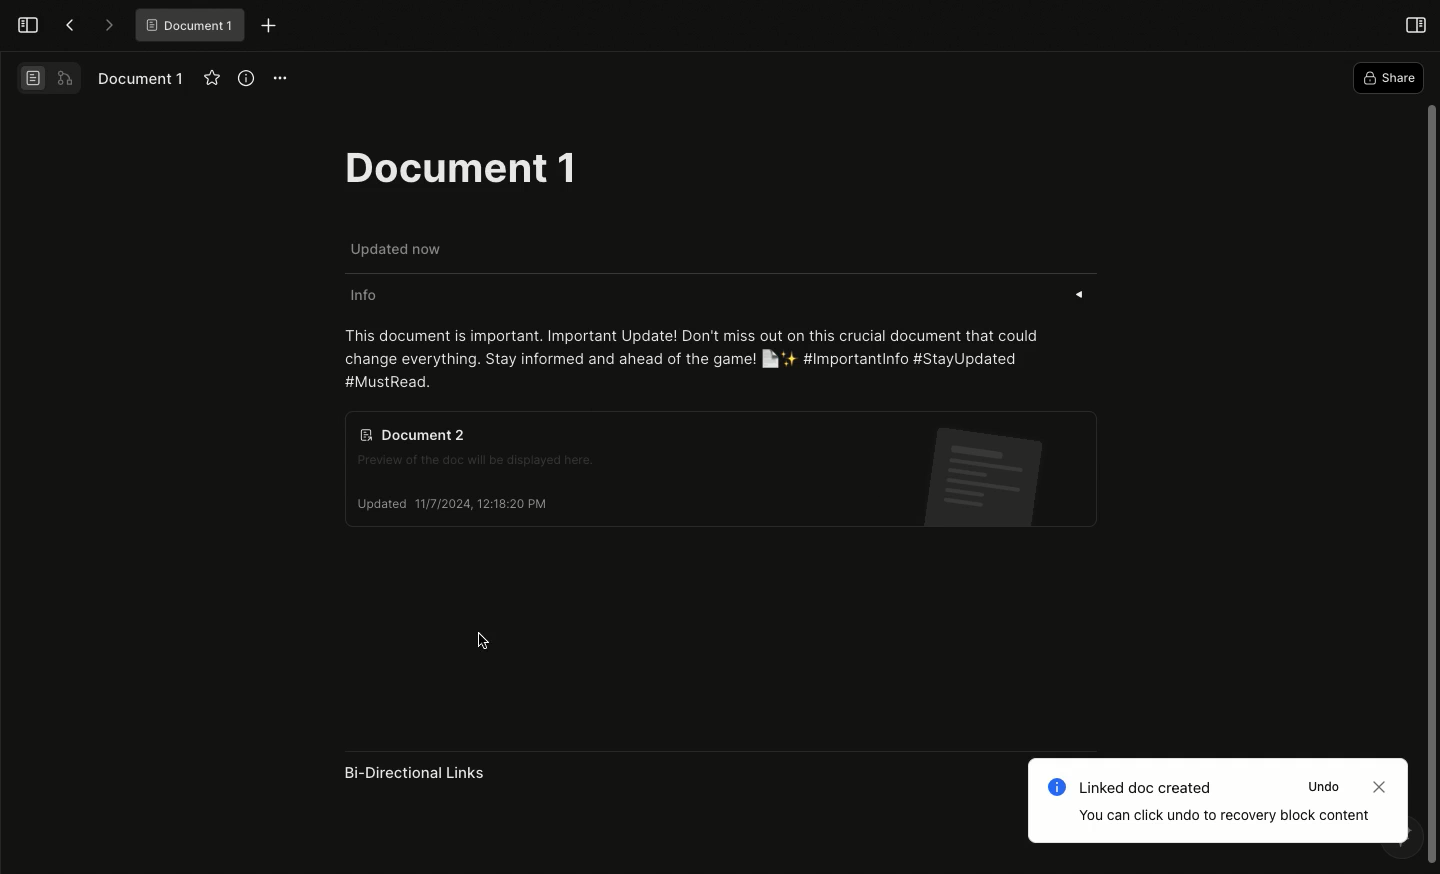 The image size is (1440, 874). What do you see at coordinates (737, 296) in the screenshot?
I see `Info «` at bounding box center [737, 296].